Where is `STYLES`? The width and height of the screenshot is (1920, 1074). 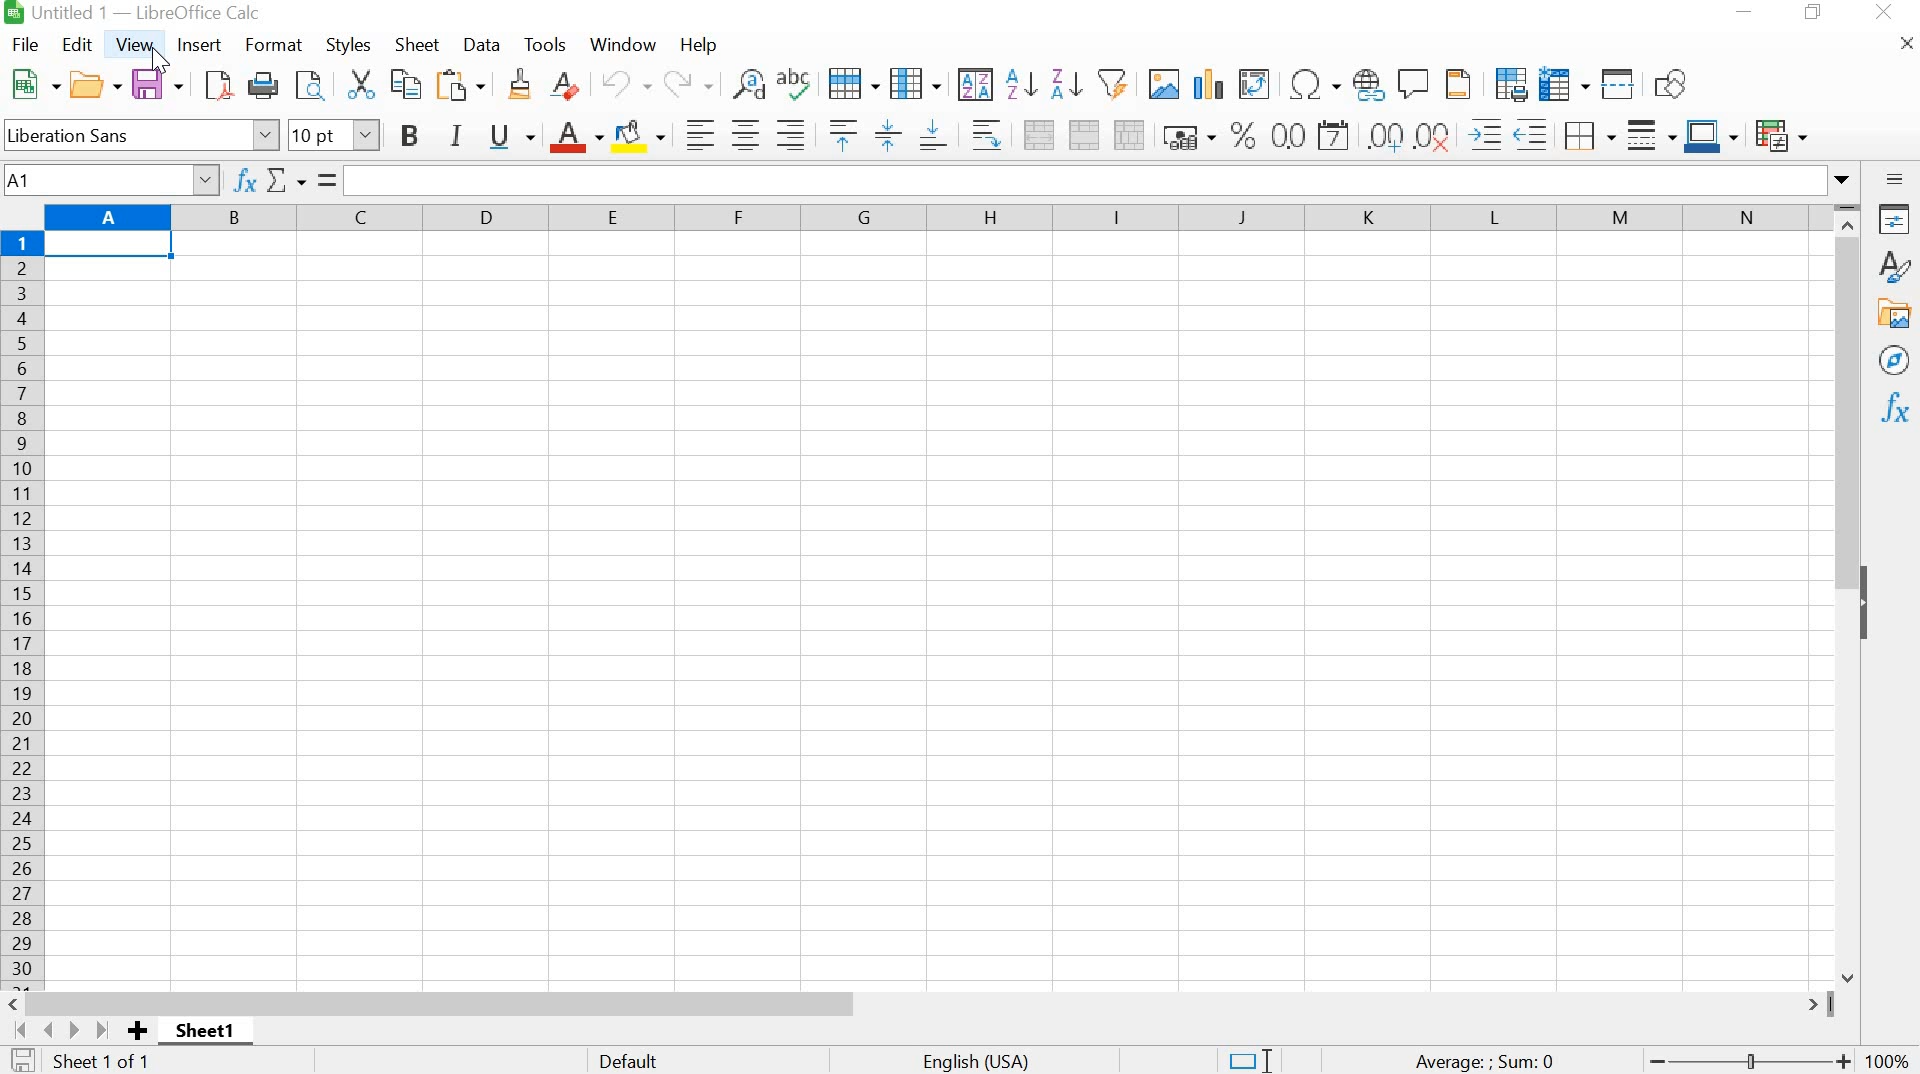
STYLES is located at coordinates (1894, 267).